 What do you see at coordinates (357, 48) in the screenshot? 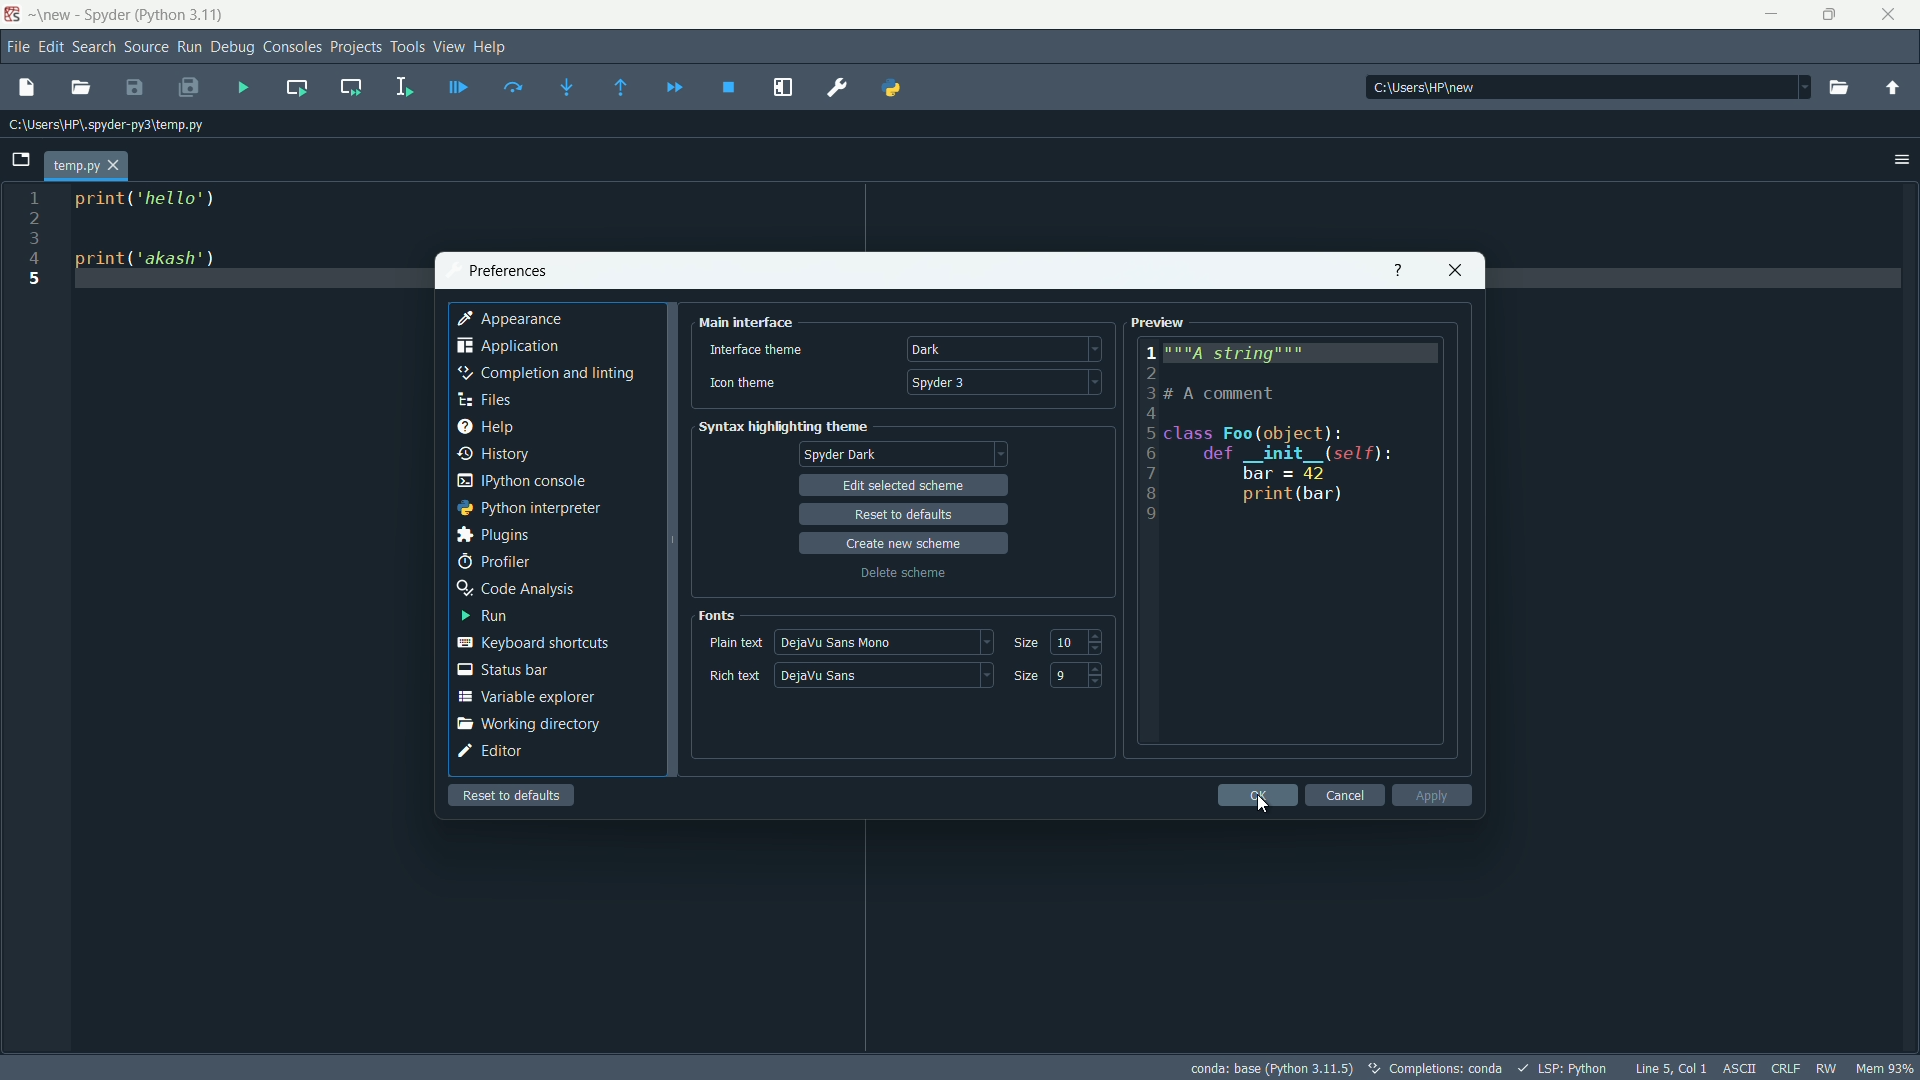
I see `projects menu` at bounding box center [357, 48].